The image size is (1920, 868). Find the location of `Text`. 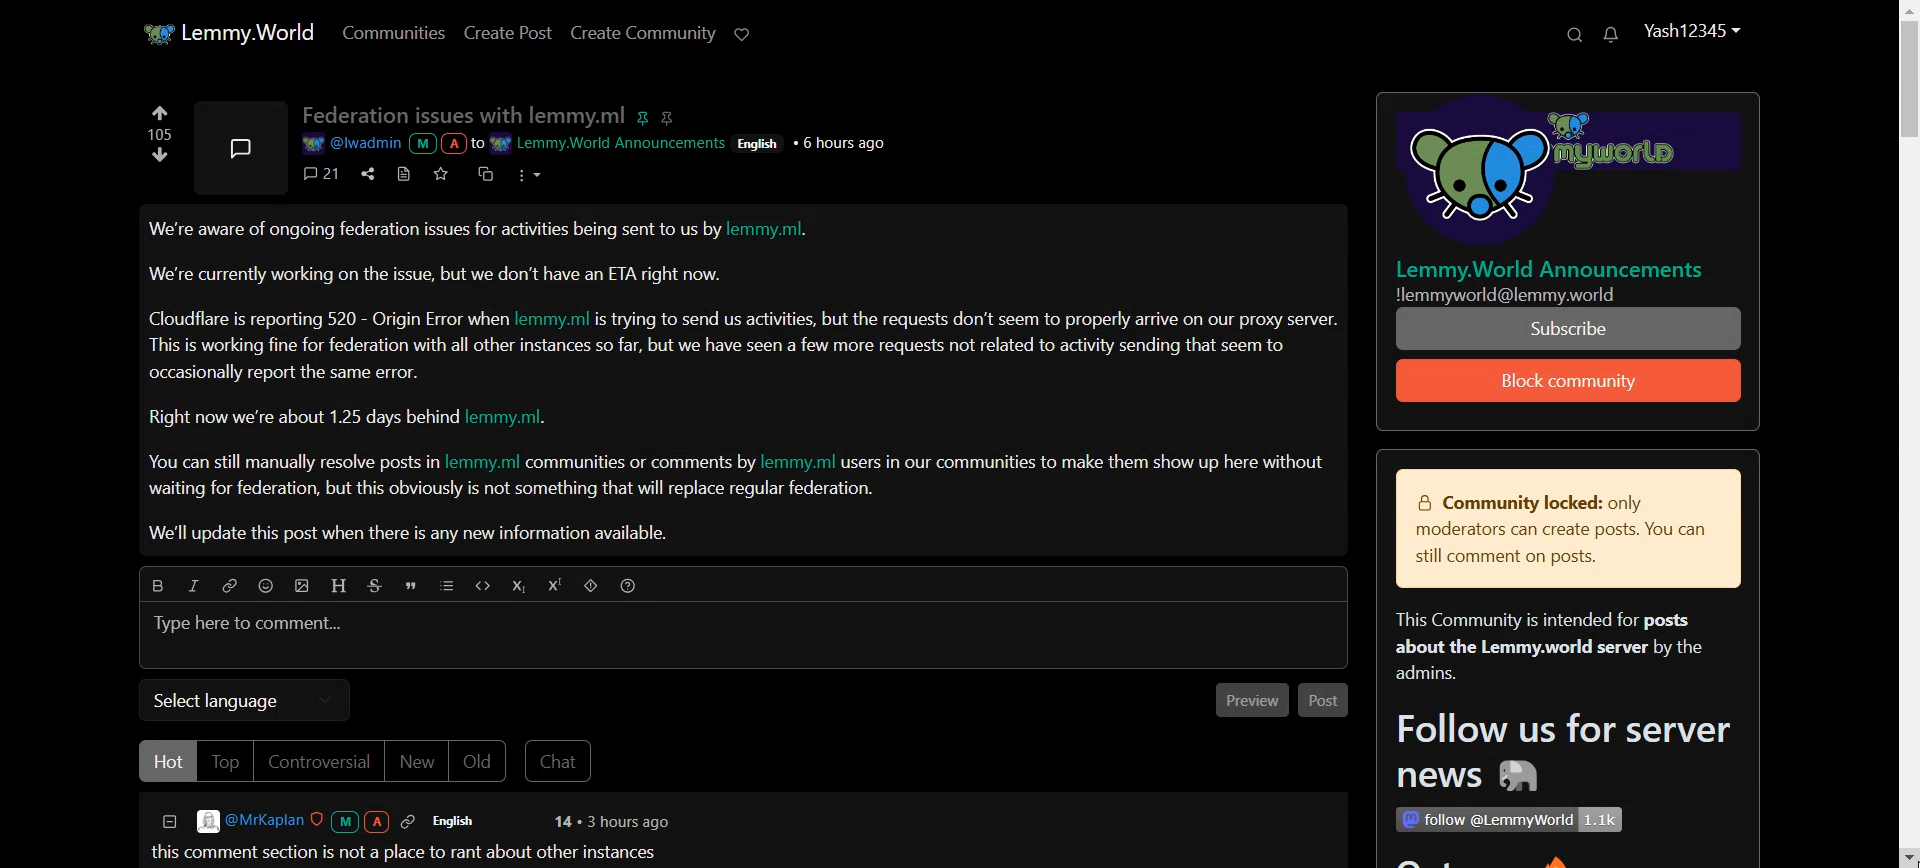

Text is located at coordinates (461, 115).